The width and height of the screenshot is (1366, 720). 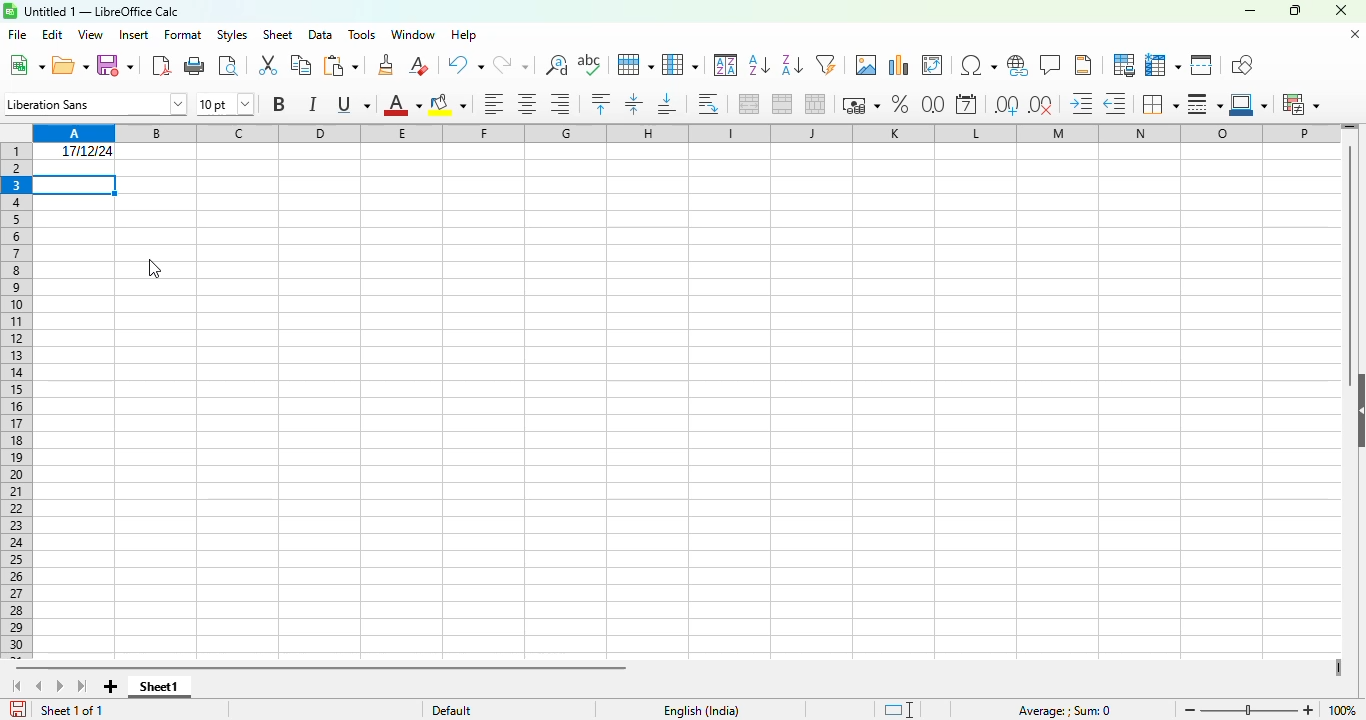 I want to click on bold, so click(x=278, y=103).